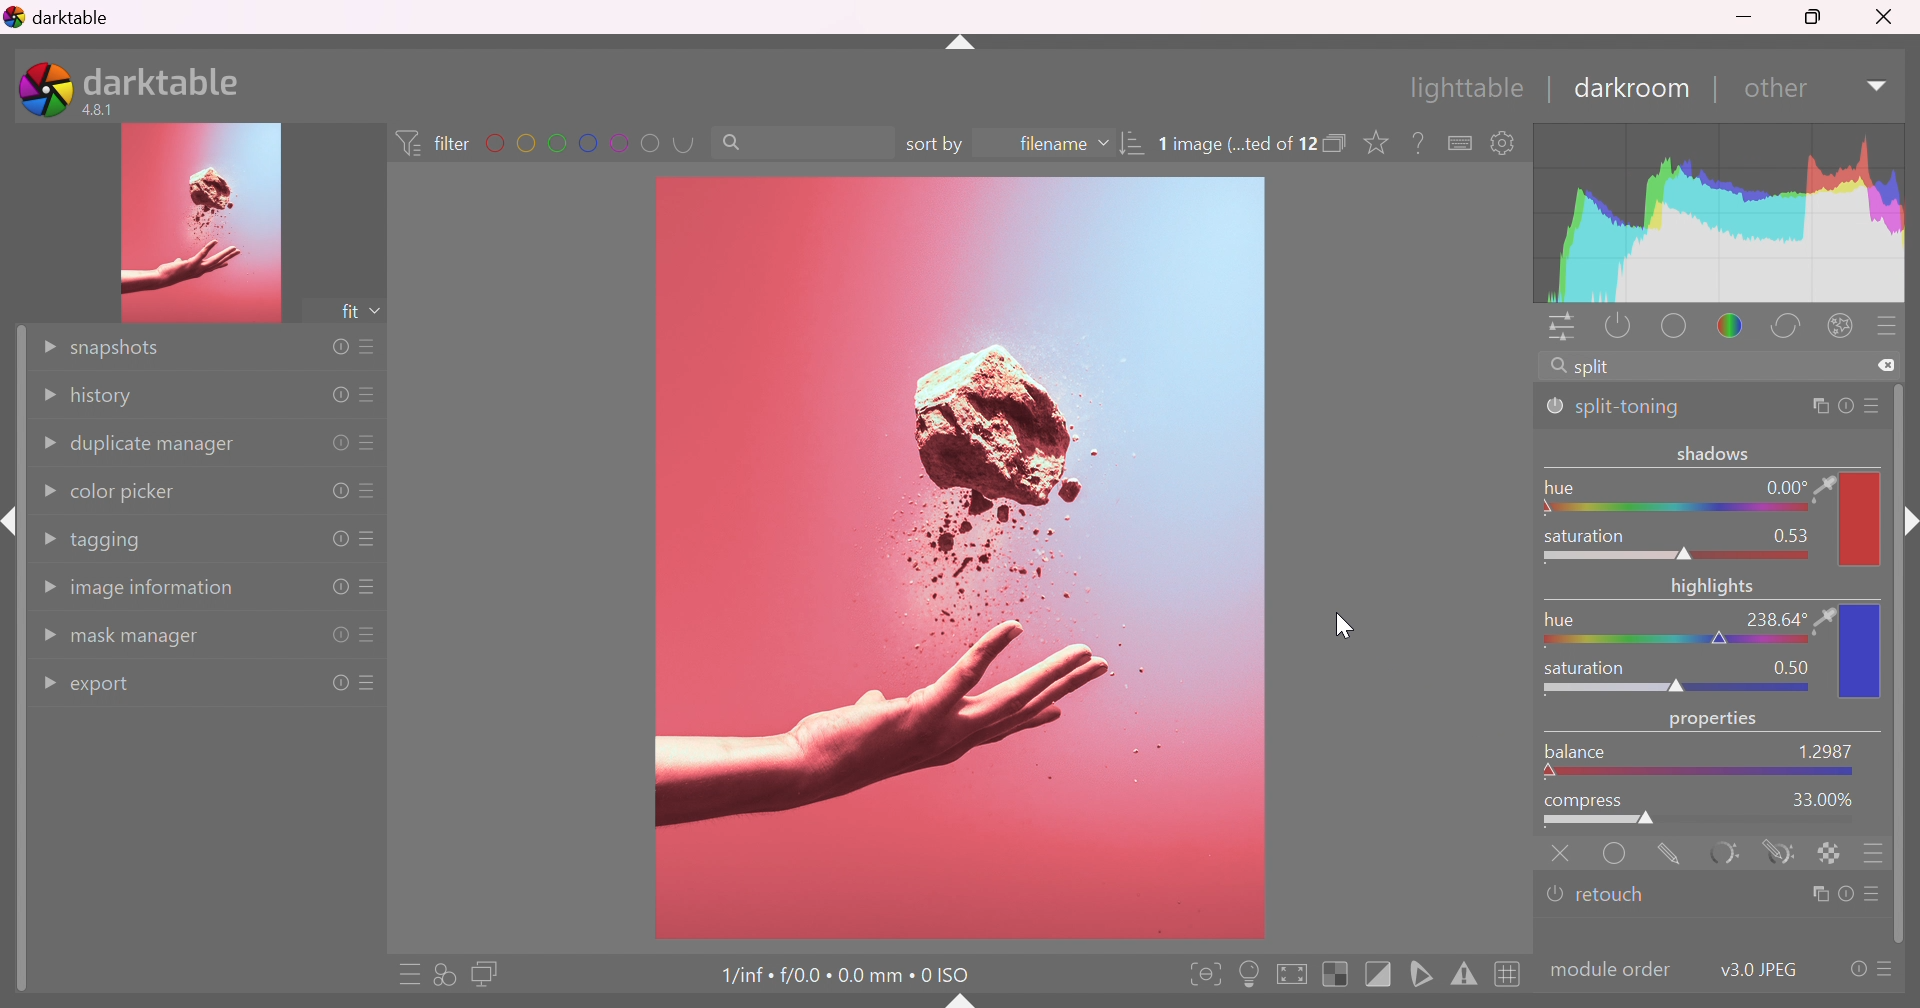 Image resolution: width=1920 pixels, height=1008 pixels. I want to click on clear, so click(1886, 364).